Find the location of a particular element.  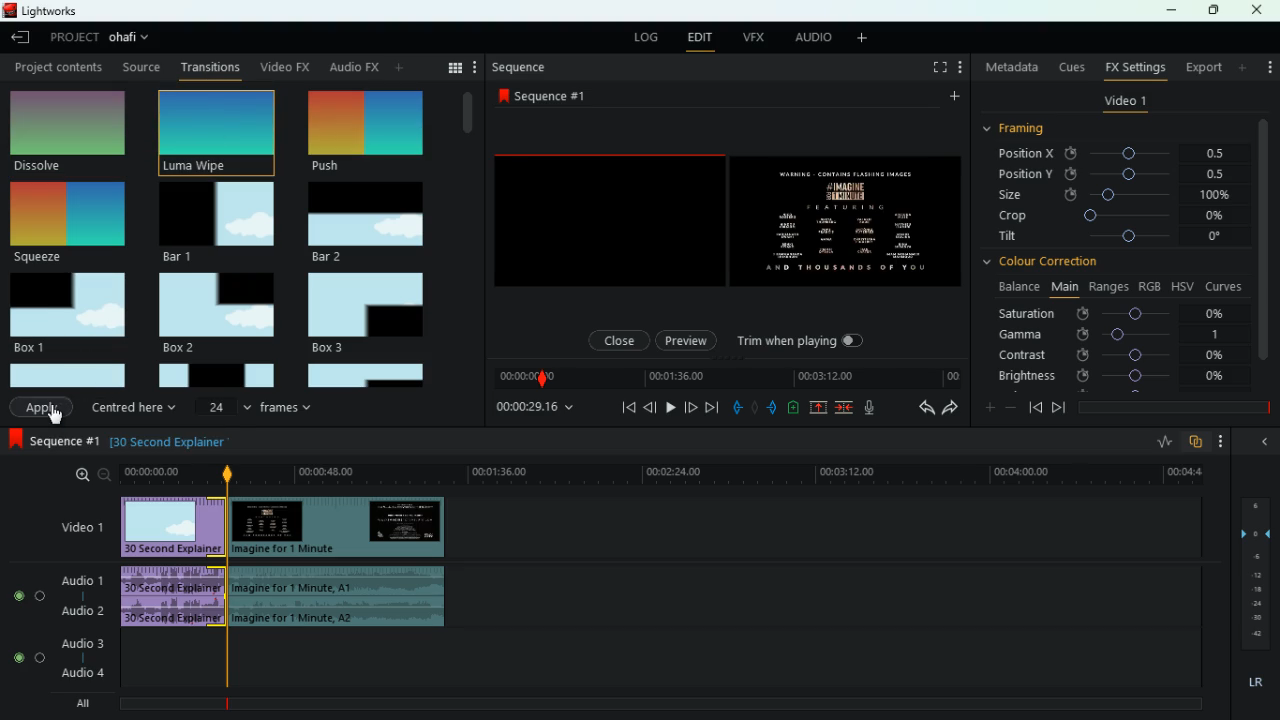

video is located at coordinates (342, 527).